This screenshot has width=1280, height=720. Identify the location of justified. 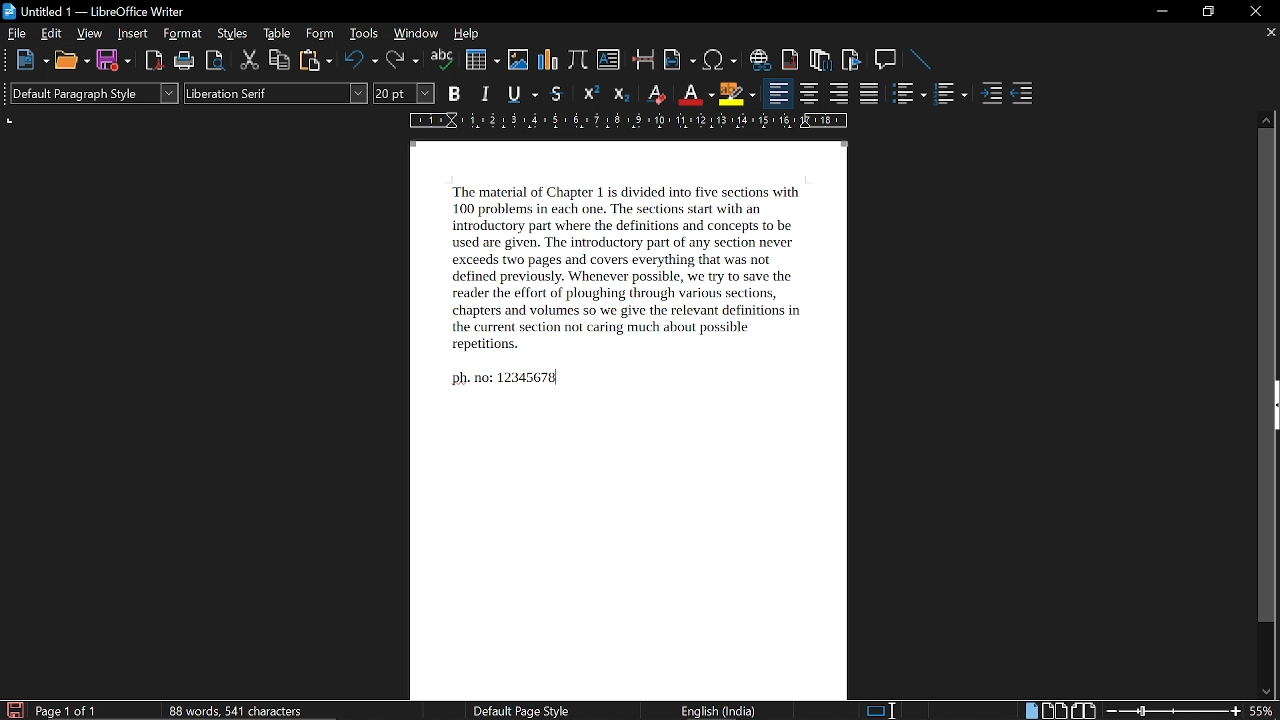
(872, 95).